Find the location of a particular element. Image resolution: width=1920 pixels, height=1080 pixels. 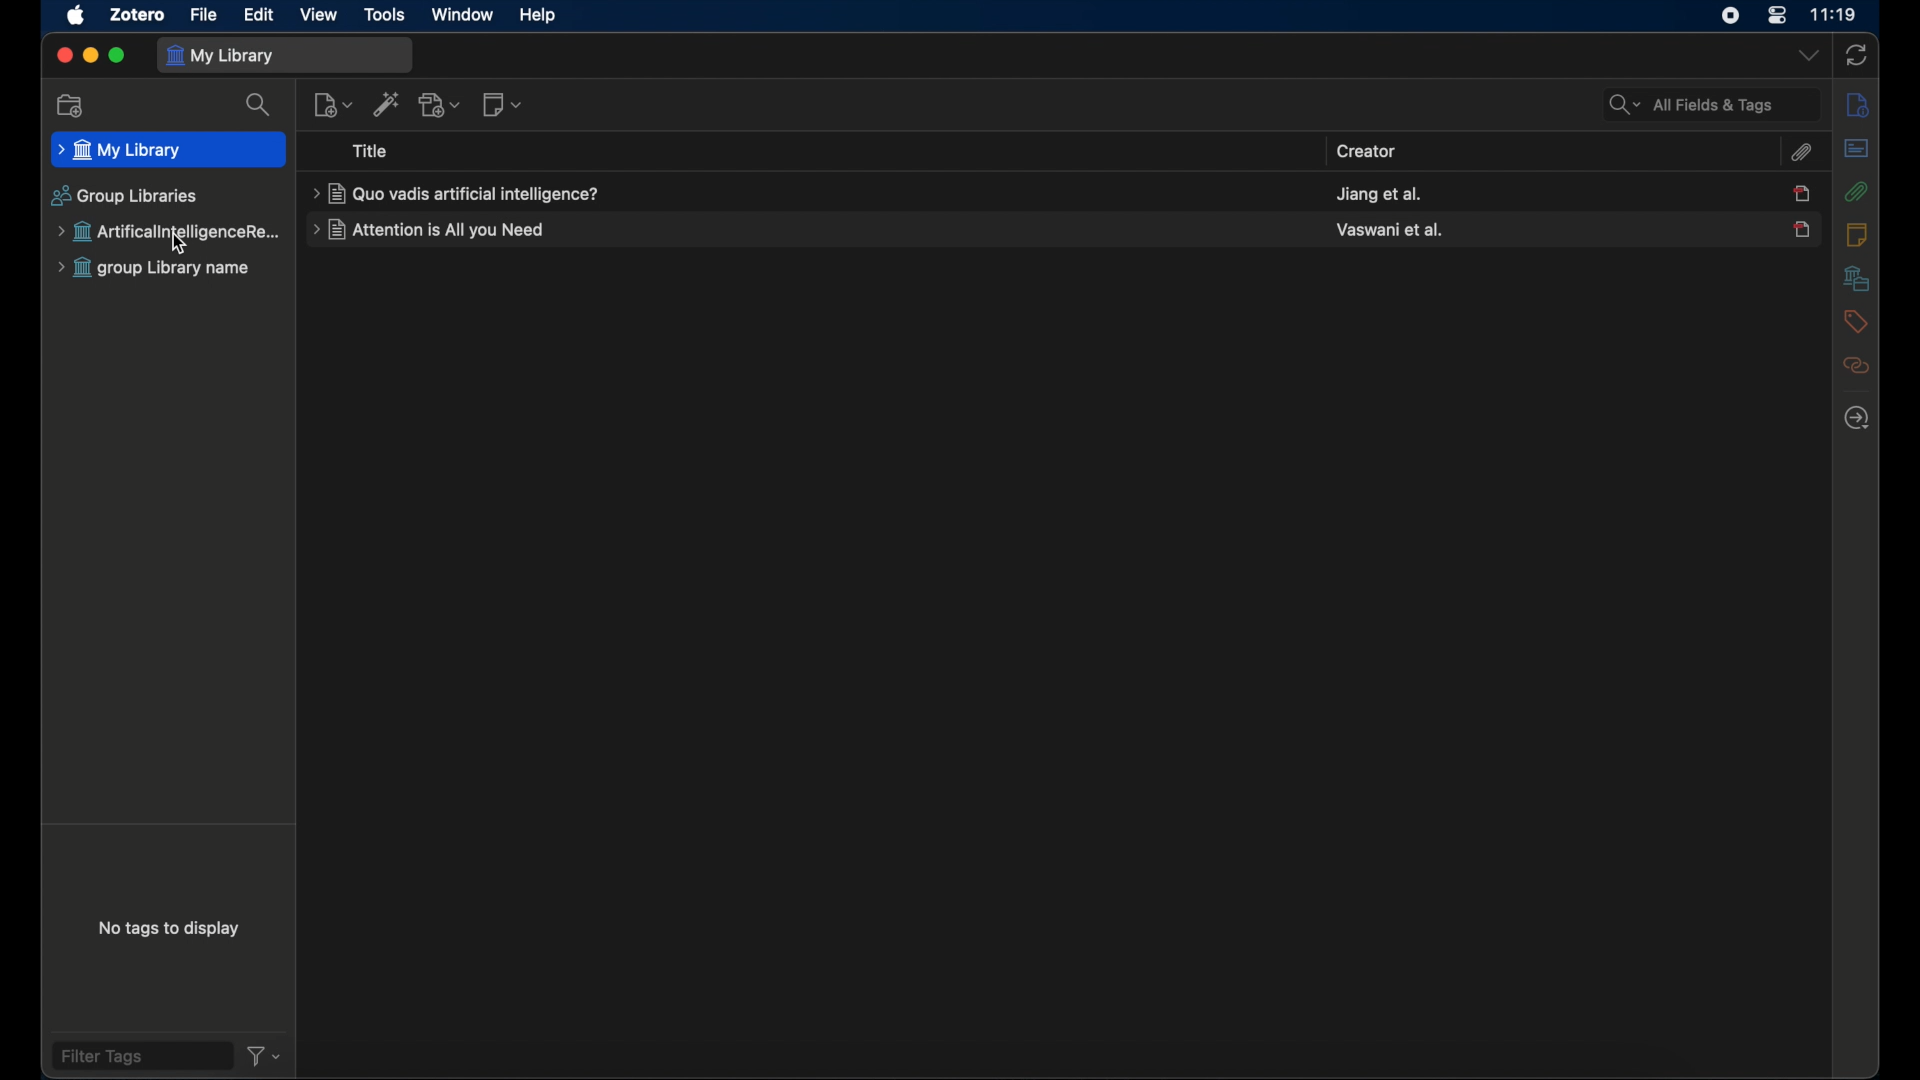

new collection is located at coordinates (72, 107).